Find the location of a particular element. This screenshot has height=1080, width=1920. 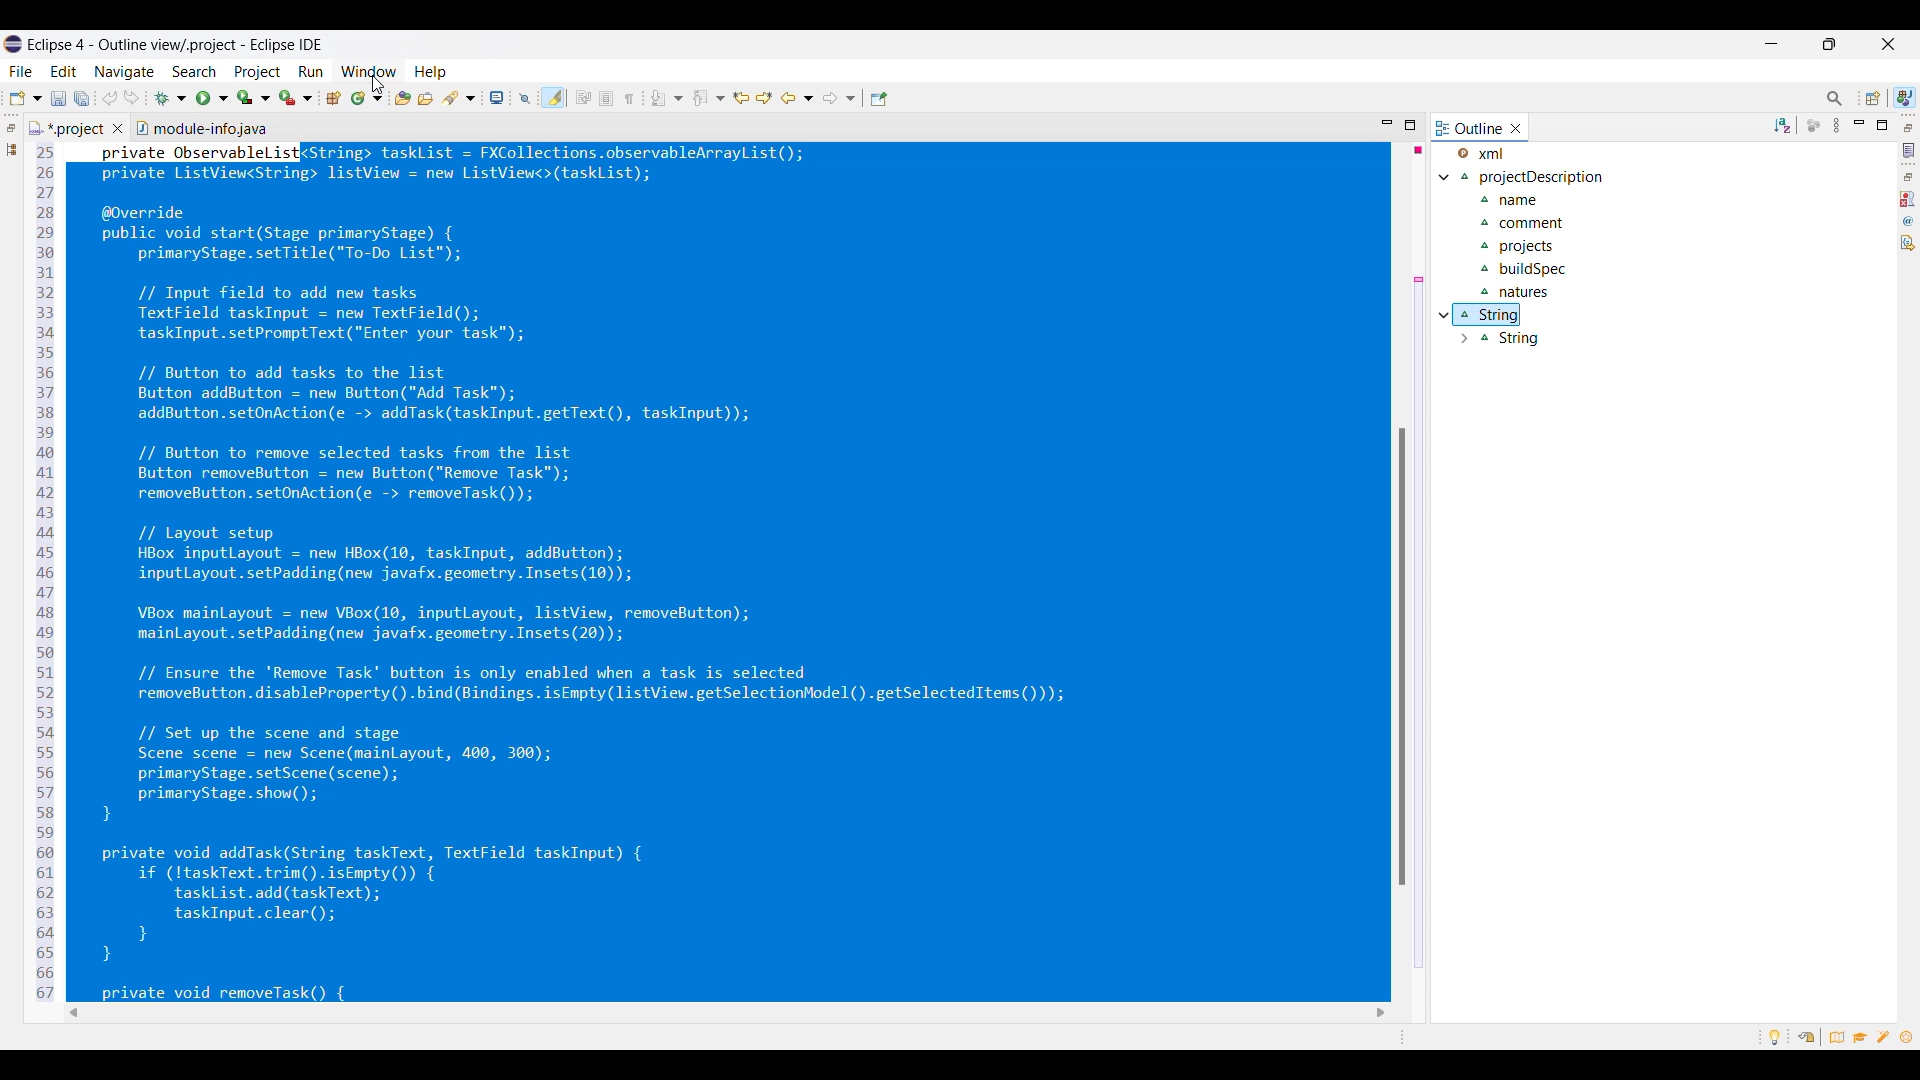

Restore welcome is located at coordinates (1806, 1037).